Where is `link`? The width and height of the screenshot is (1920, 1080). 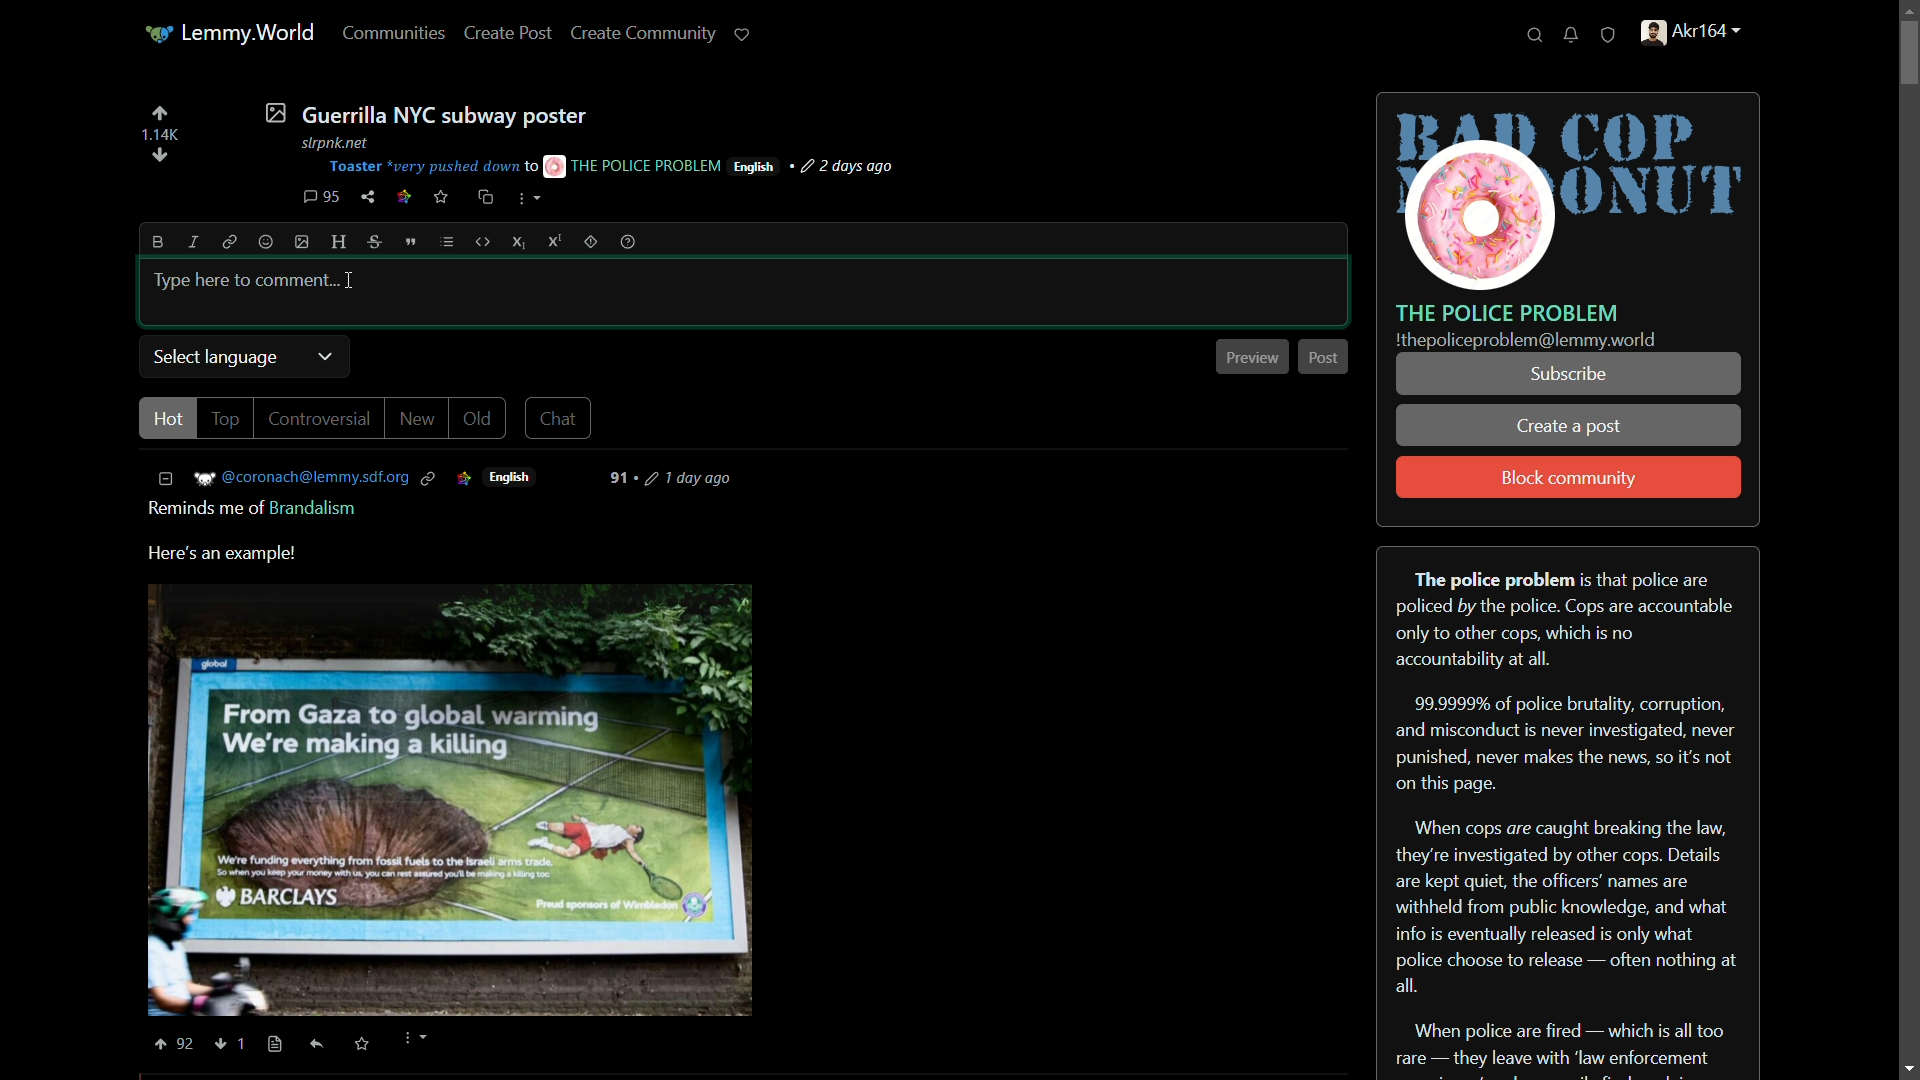 link is located at coordinates (433, 478).